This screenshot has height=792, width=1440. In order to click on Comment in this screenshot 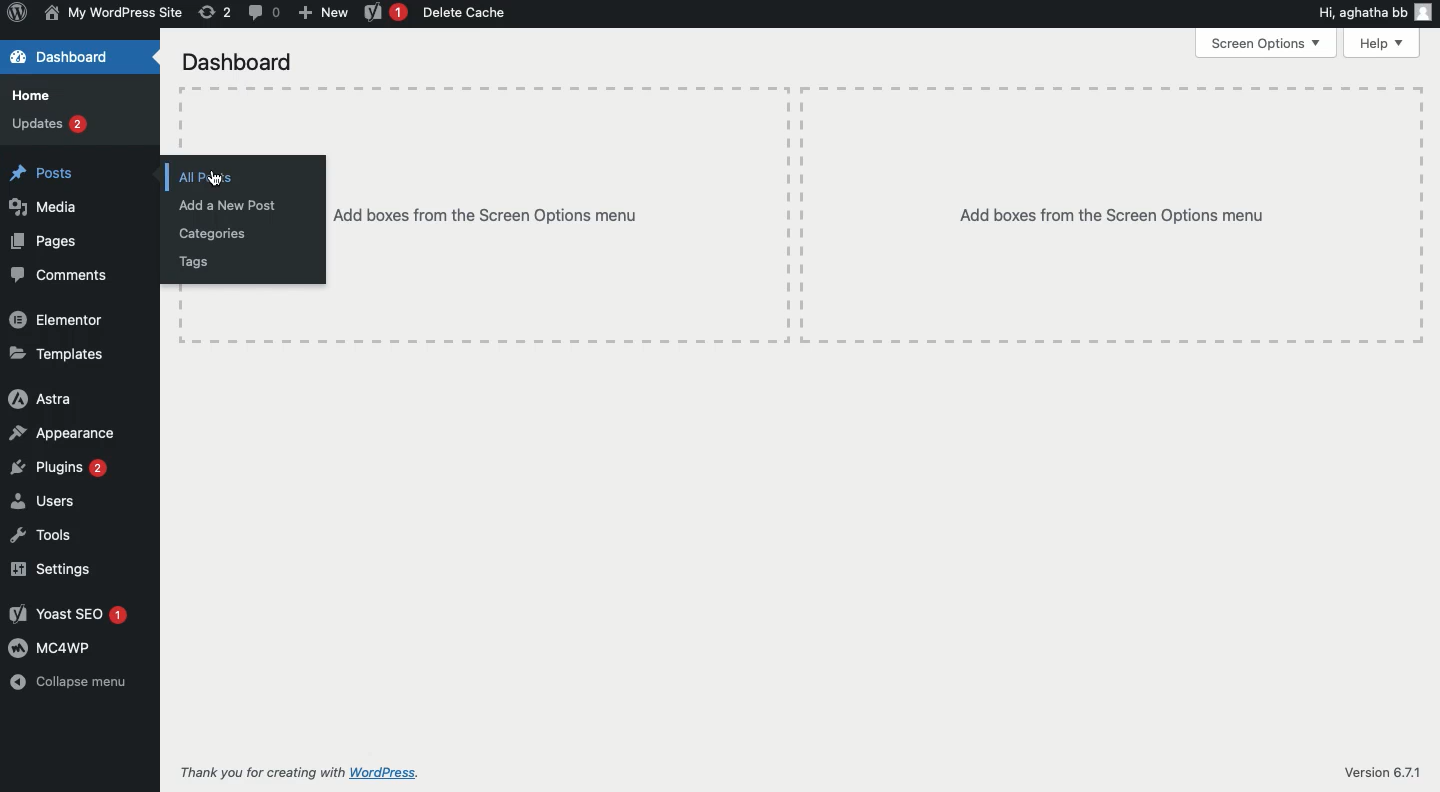, I will do `click(262, 13)`.